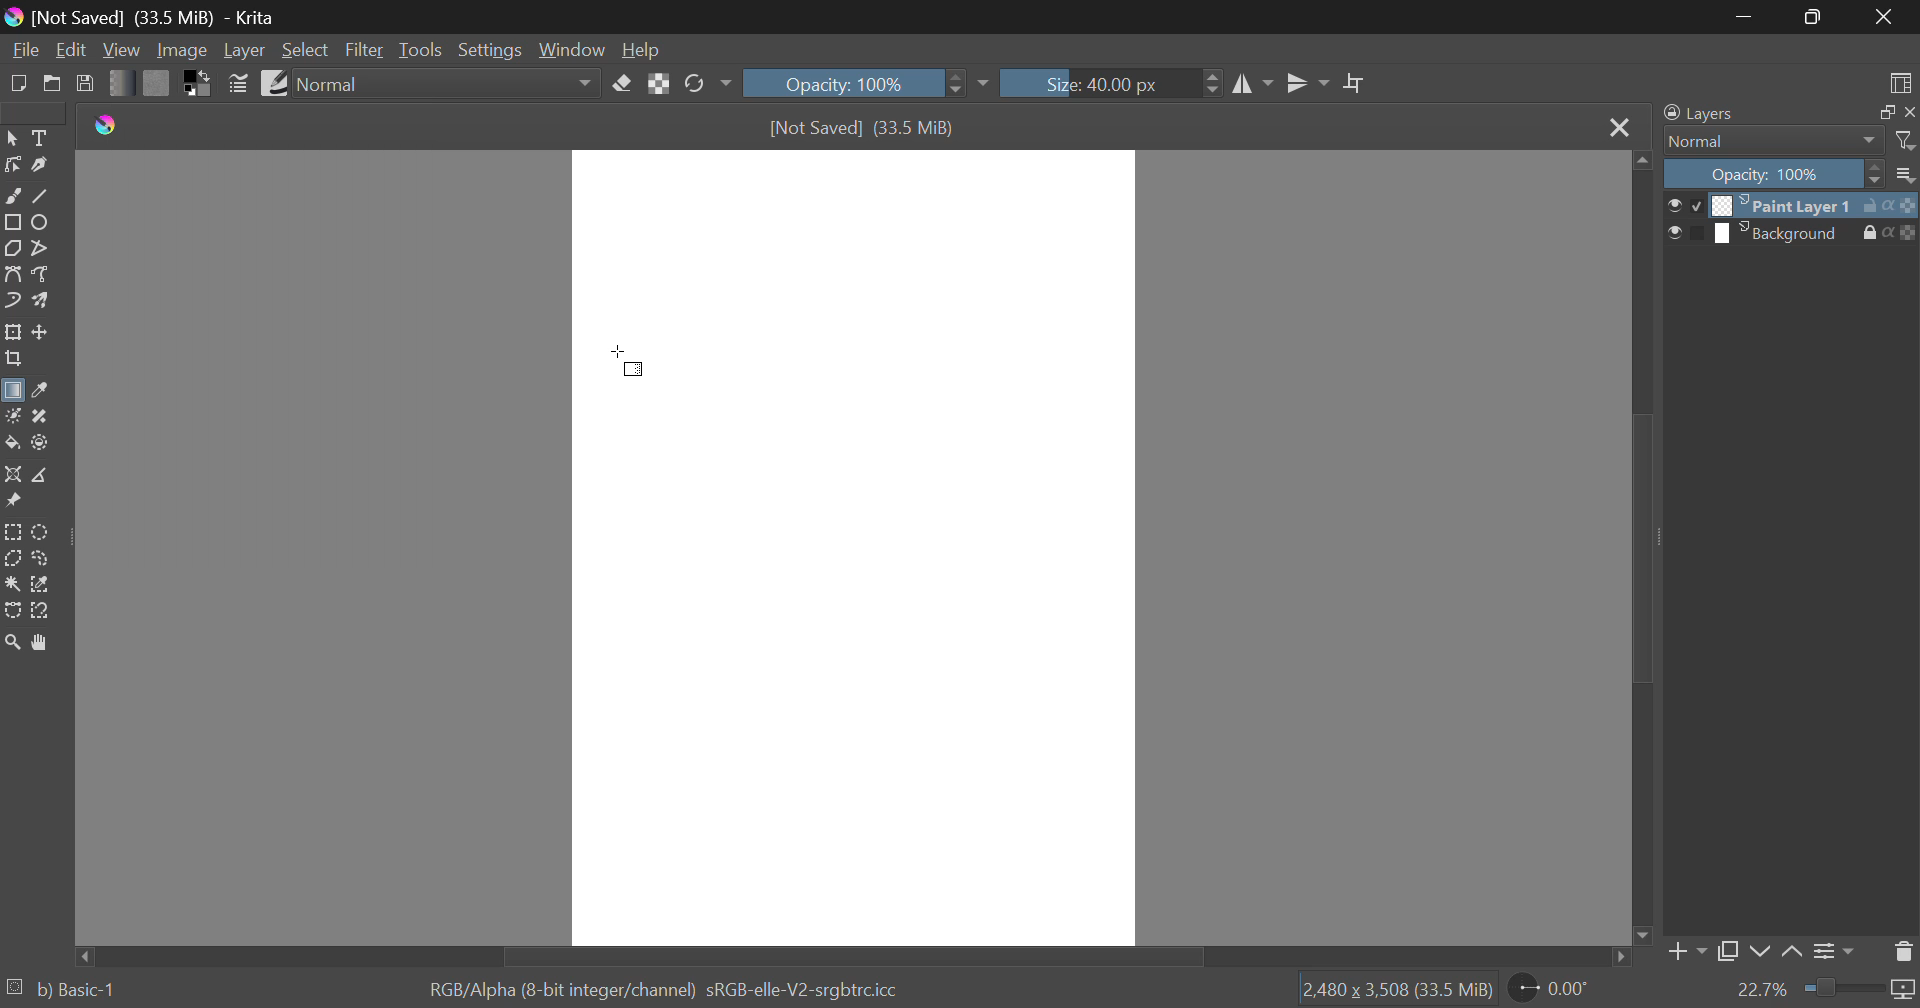 The width and height of the screenshot is (1920, 1008). What do you see at coordinates (1874, 233) in the screenshot?
I see `lock` at bounding box center [1874, 233].